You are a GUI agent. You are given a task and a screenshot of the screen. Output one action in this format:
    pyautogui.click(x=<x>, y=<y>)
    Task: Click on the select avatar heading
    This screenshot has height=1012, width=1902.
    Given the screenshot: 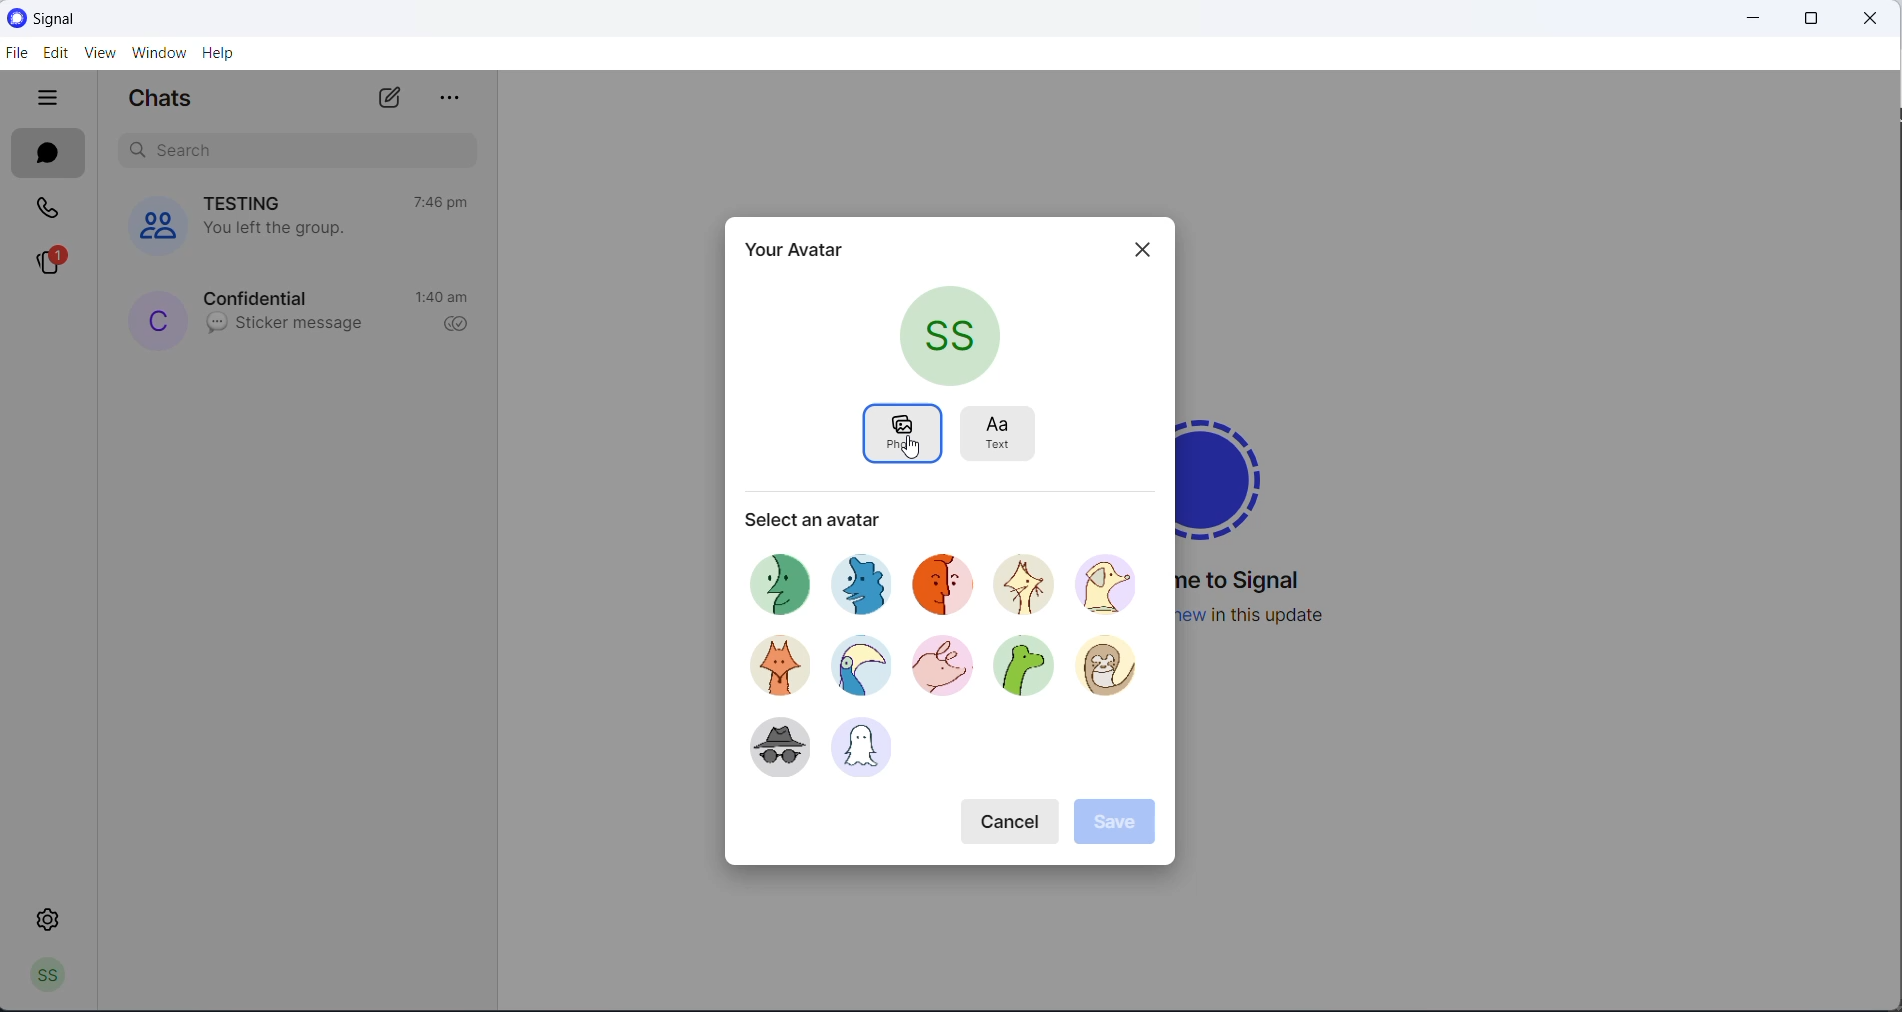 What is the action you would take?
    pyautogui.click(x=836, y=518)
    